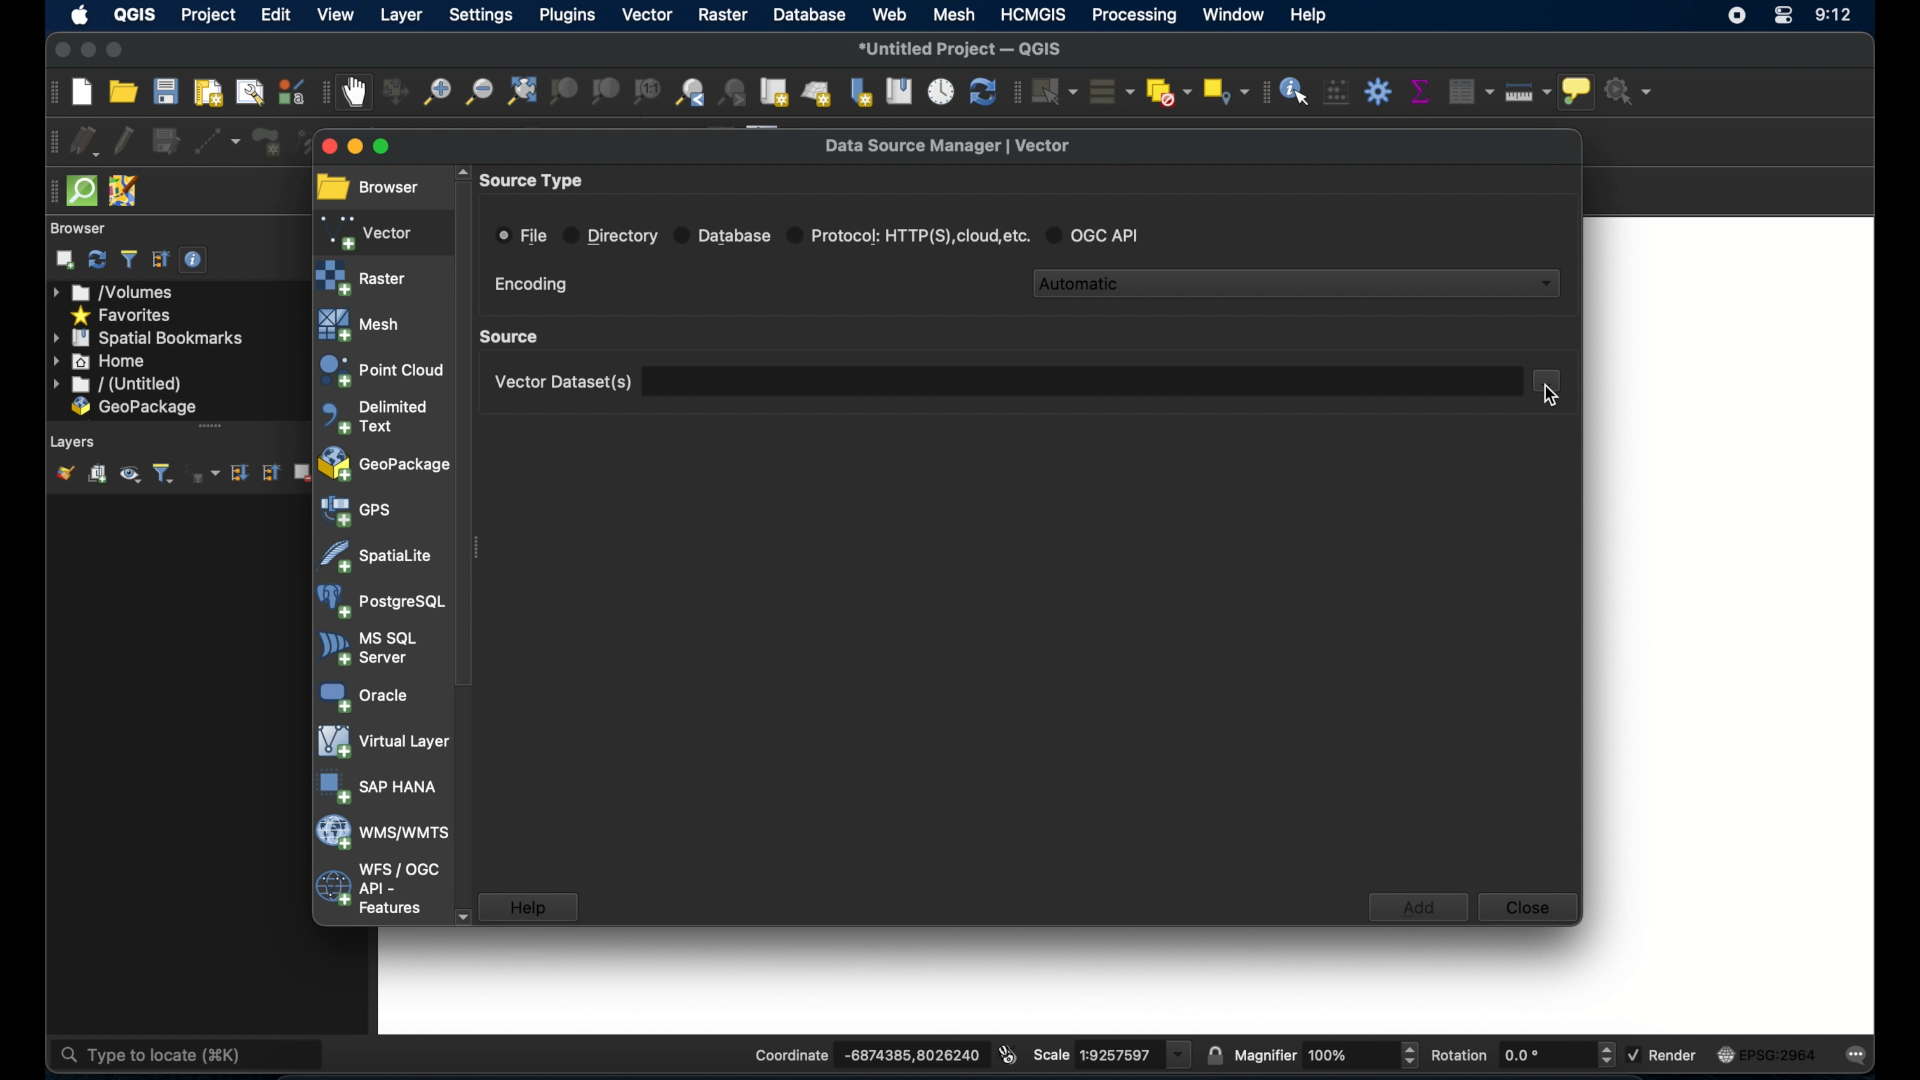  Describe the element at coordinates (529, 907) in the screenshot. I see `help` at that location.